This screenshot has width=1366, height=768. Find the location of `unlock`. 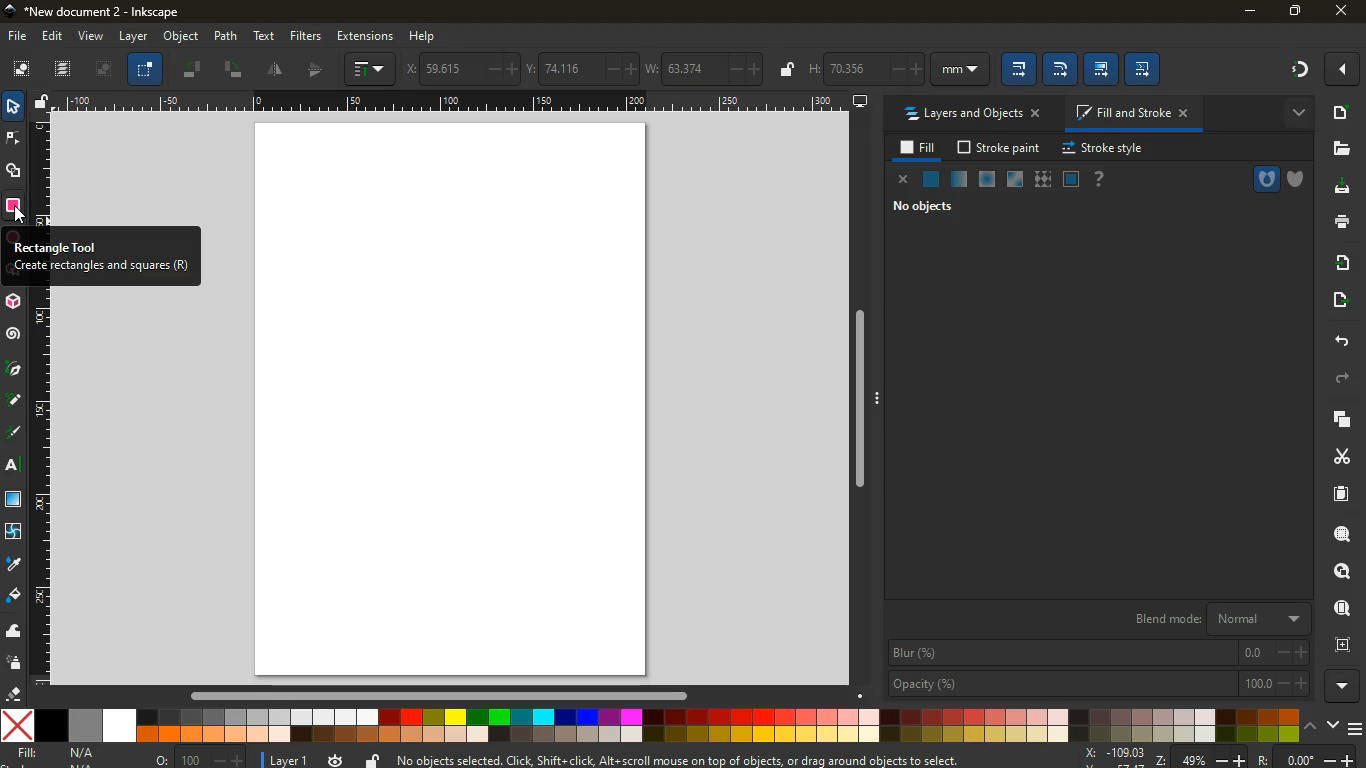

unlock is located at coordinates (44, 104).